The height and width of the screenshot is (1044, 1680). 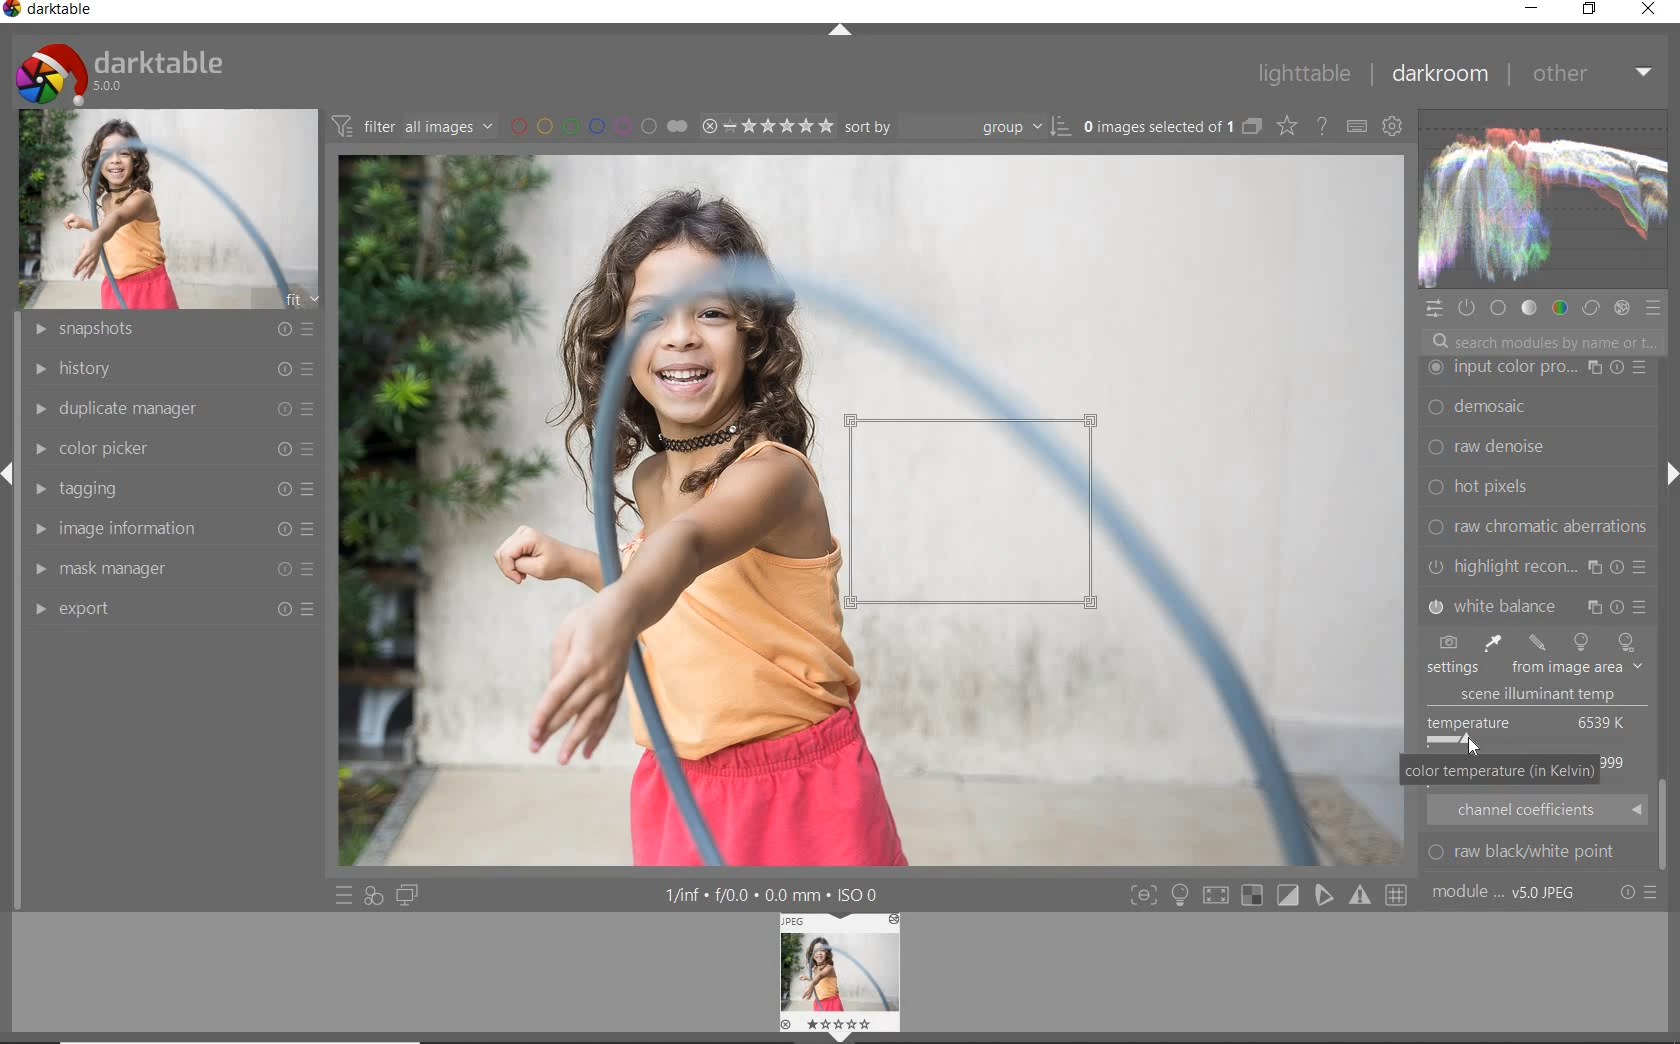 What do you see at coordinates (1538, 604) in the screenshot?
I see `split toning` at bounding box center [1538, 604].